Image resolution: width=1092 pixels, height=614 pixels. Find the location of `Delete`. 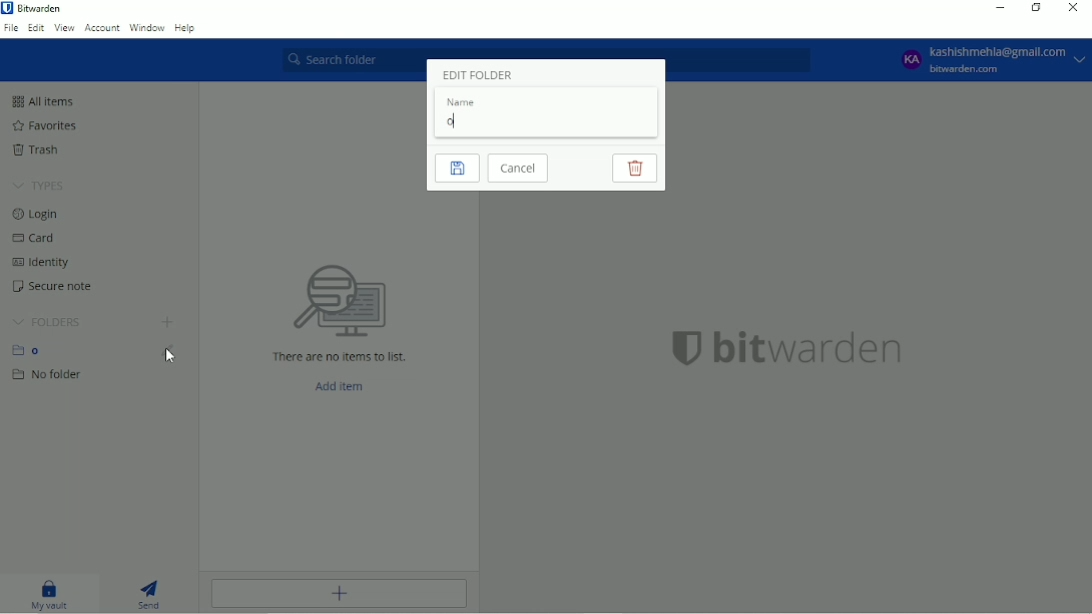

Delete is located at coordinates (634, 168).